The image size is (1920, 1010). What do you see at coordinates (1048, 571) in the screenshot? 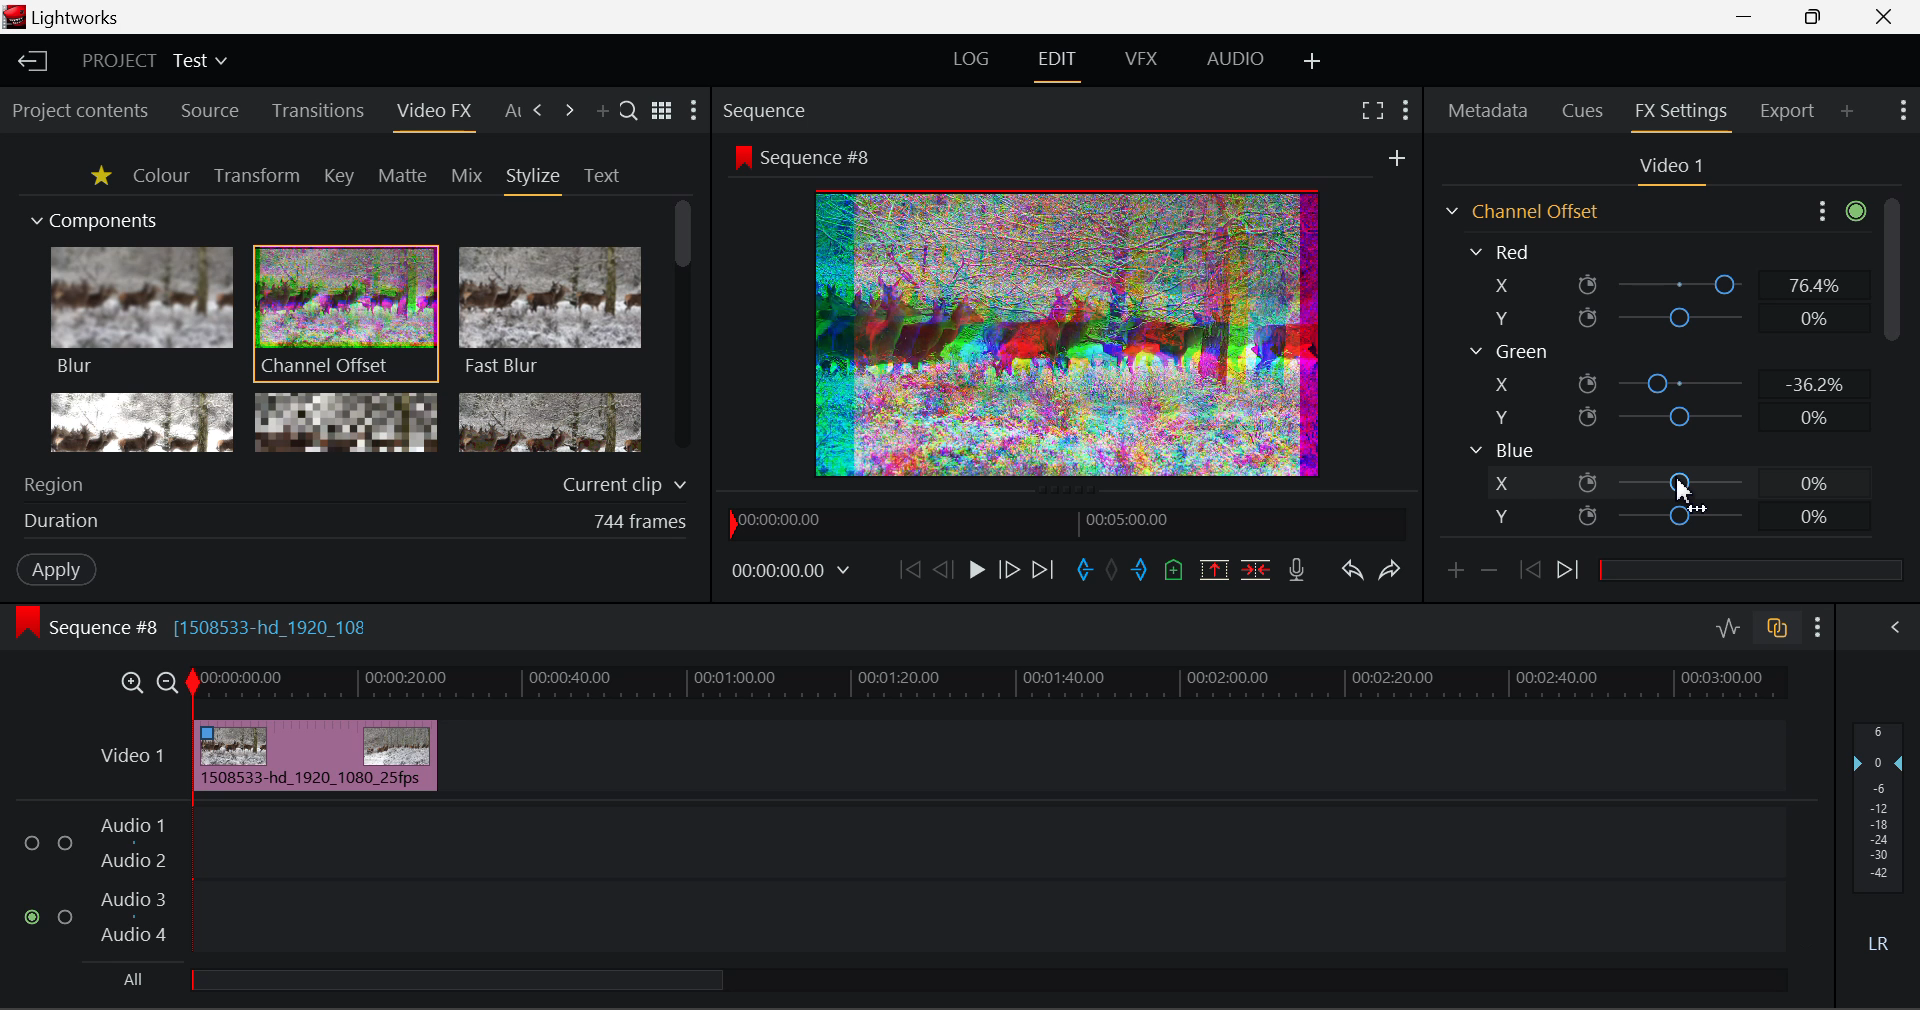
I see `To End` at bounding box center [1048, 571].